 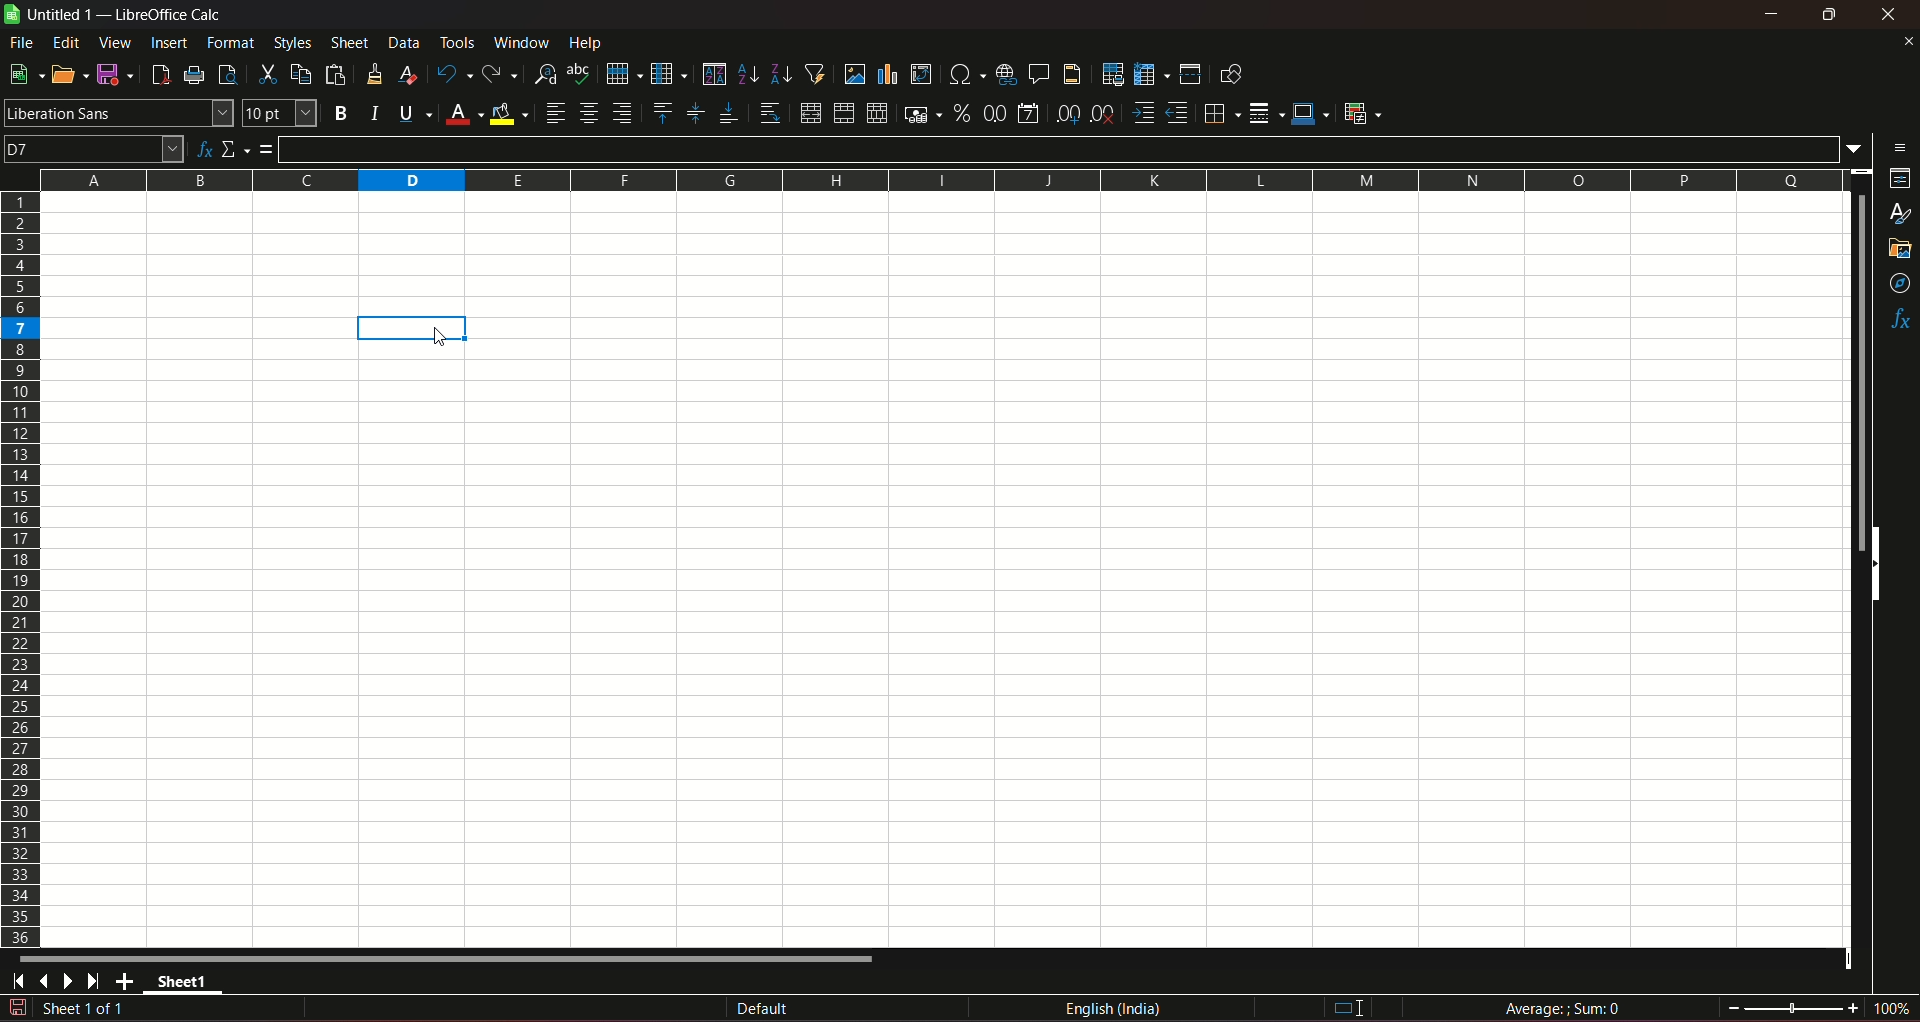 I want to click on unmerge, so click(x=875, y=114).